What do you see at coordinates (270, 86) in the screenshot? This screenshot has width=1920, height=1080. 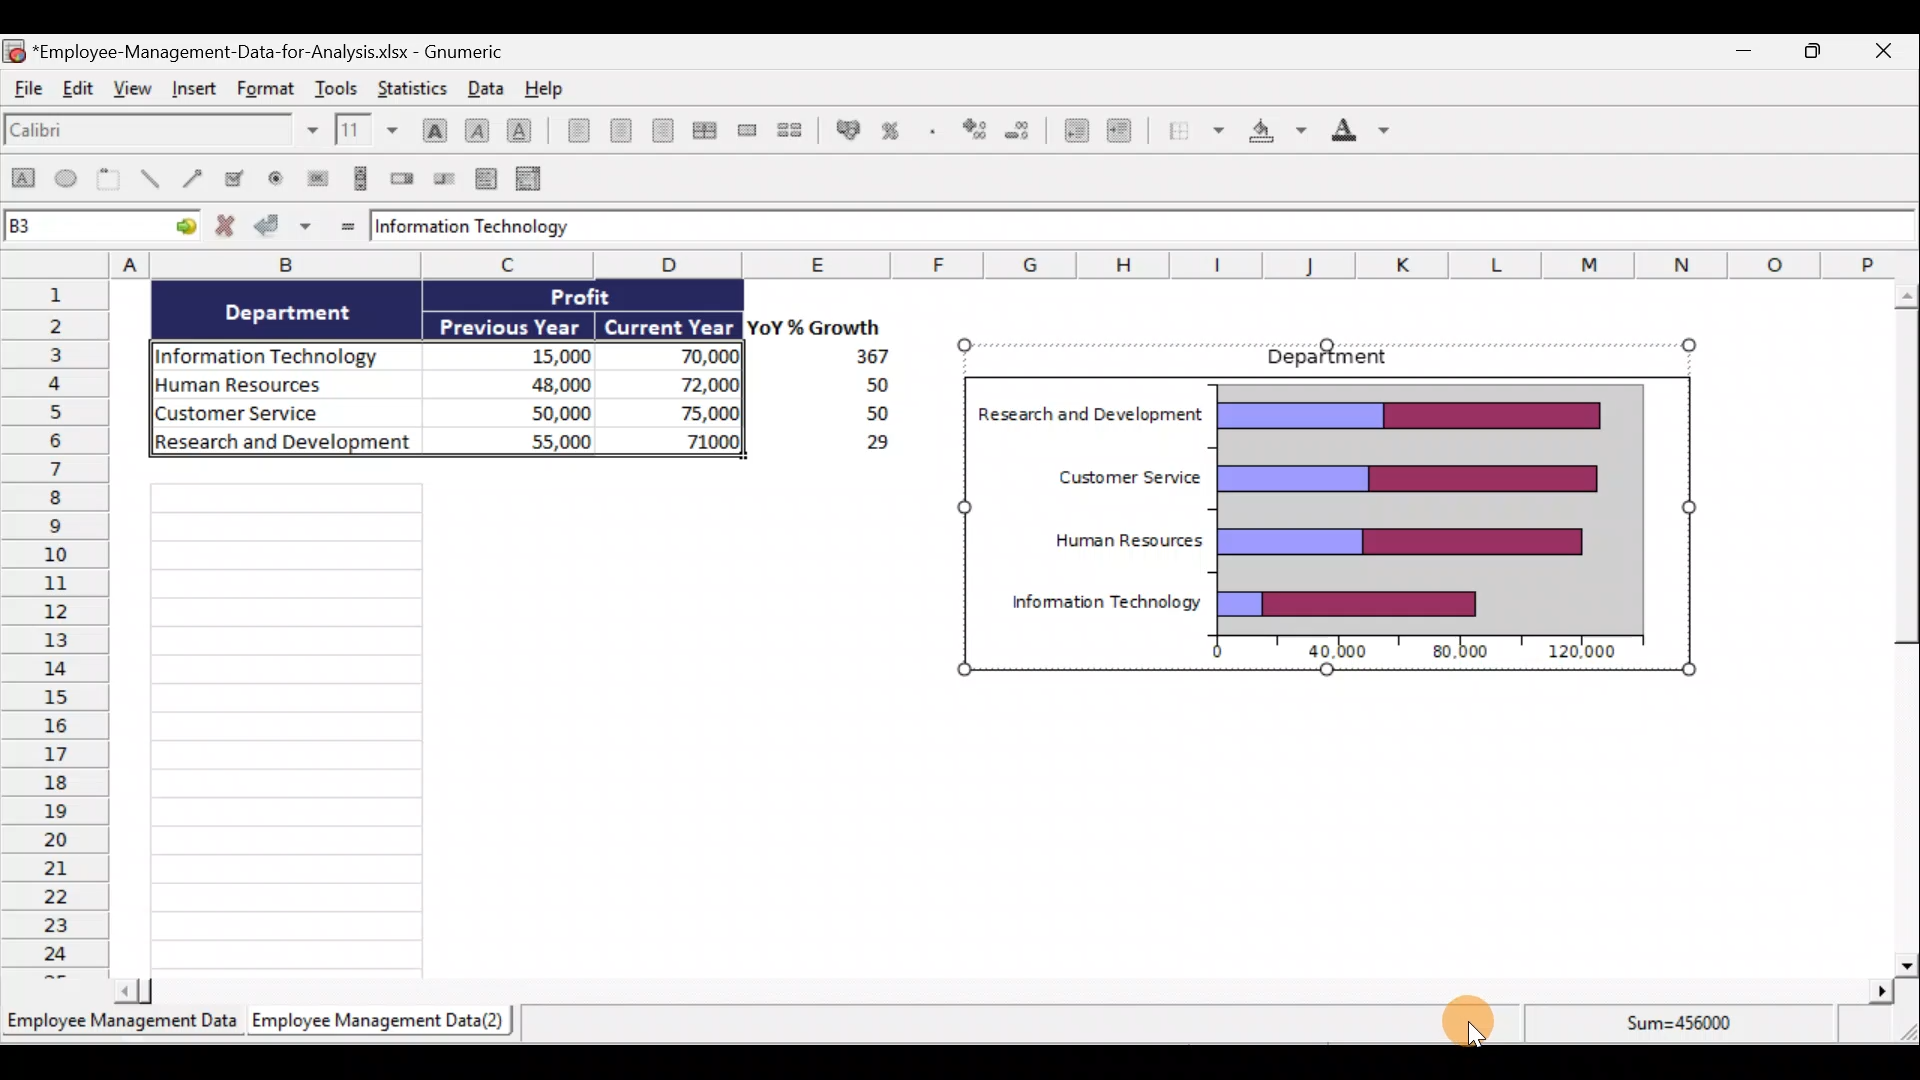 I see `Format` at bounding box center [270, 86].